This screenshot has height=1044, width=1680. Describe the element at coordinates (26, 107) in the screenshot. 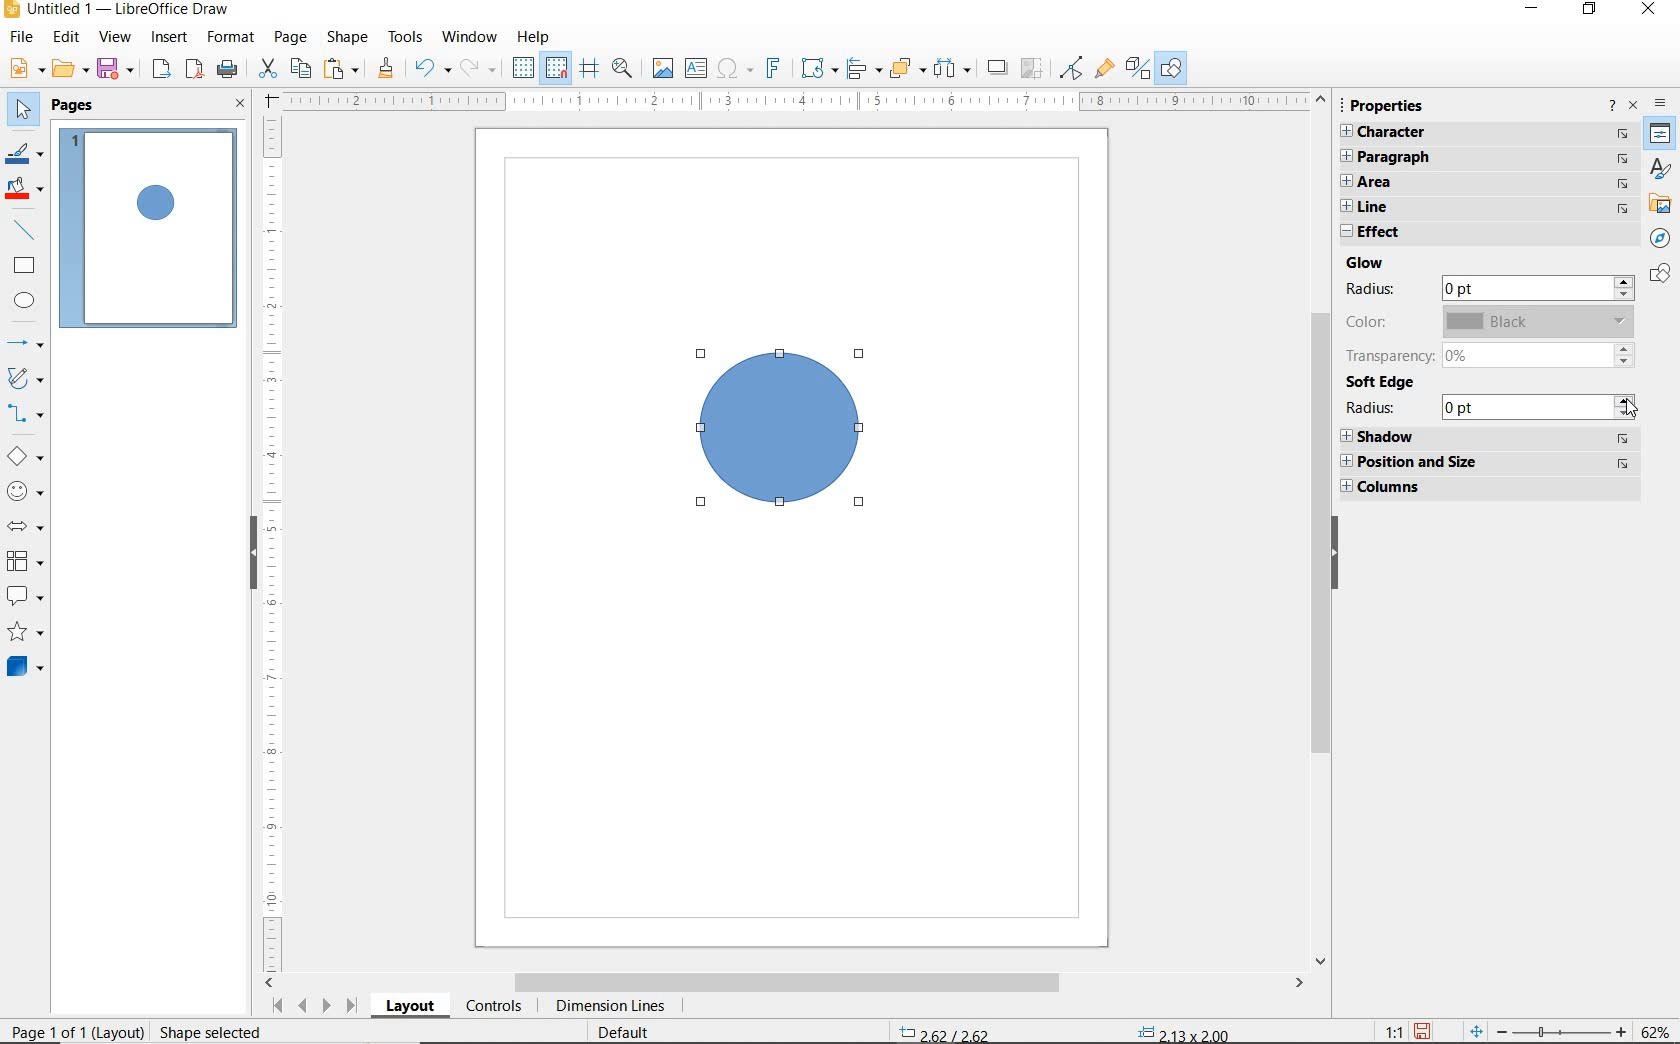

I see `SELECT` at that location.